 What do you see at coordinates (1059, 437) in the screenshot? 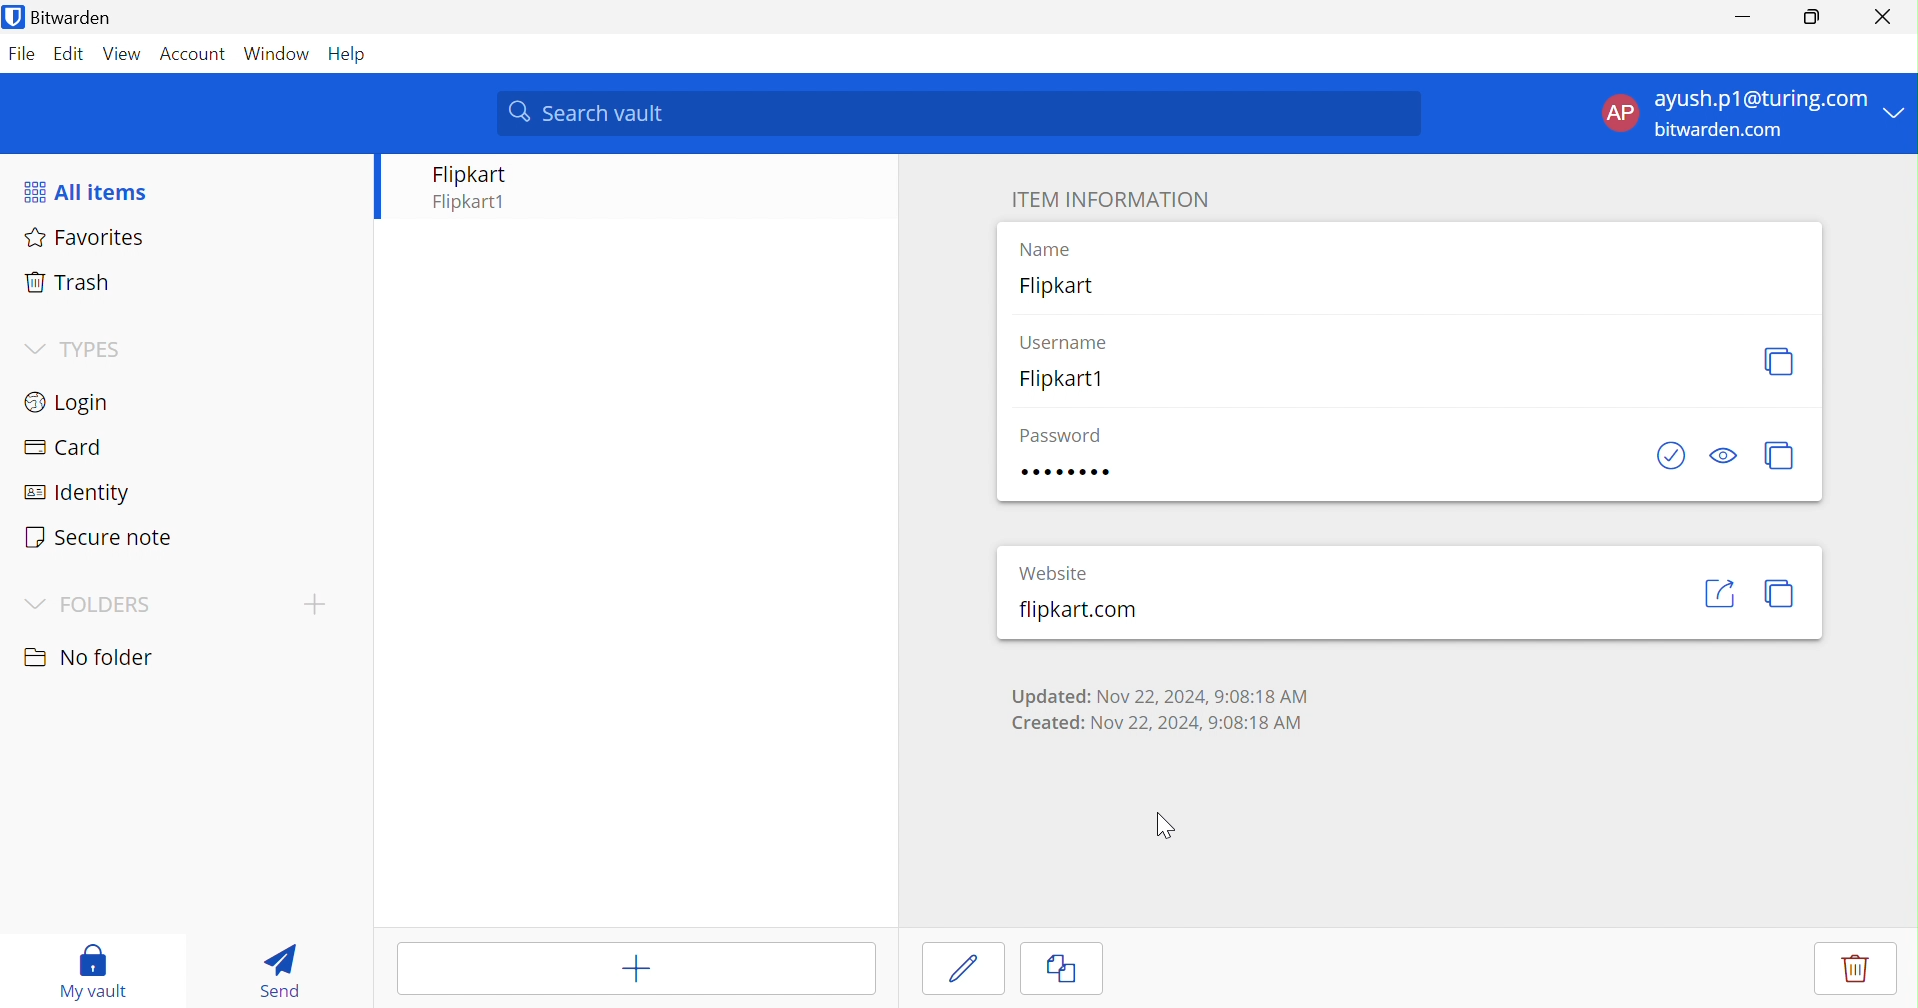
I see `Password` at bounding box center [1059, 437].